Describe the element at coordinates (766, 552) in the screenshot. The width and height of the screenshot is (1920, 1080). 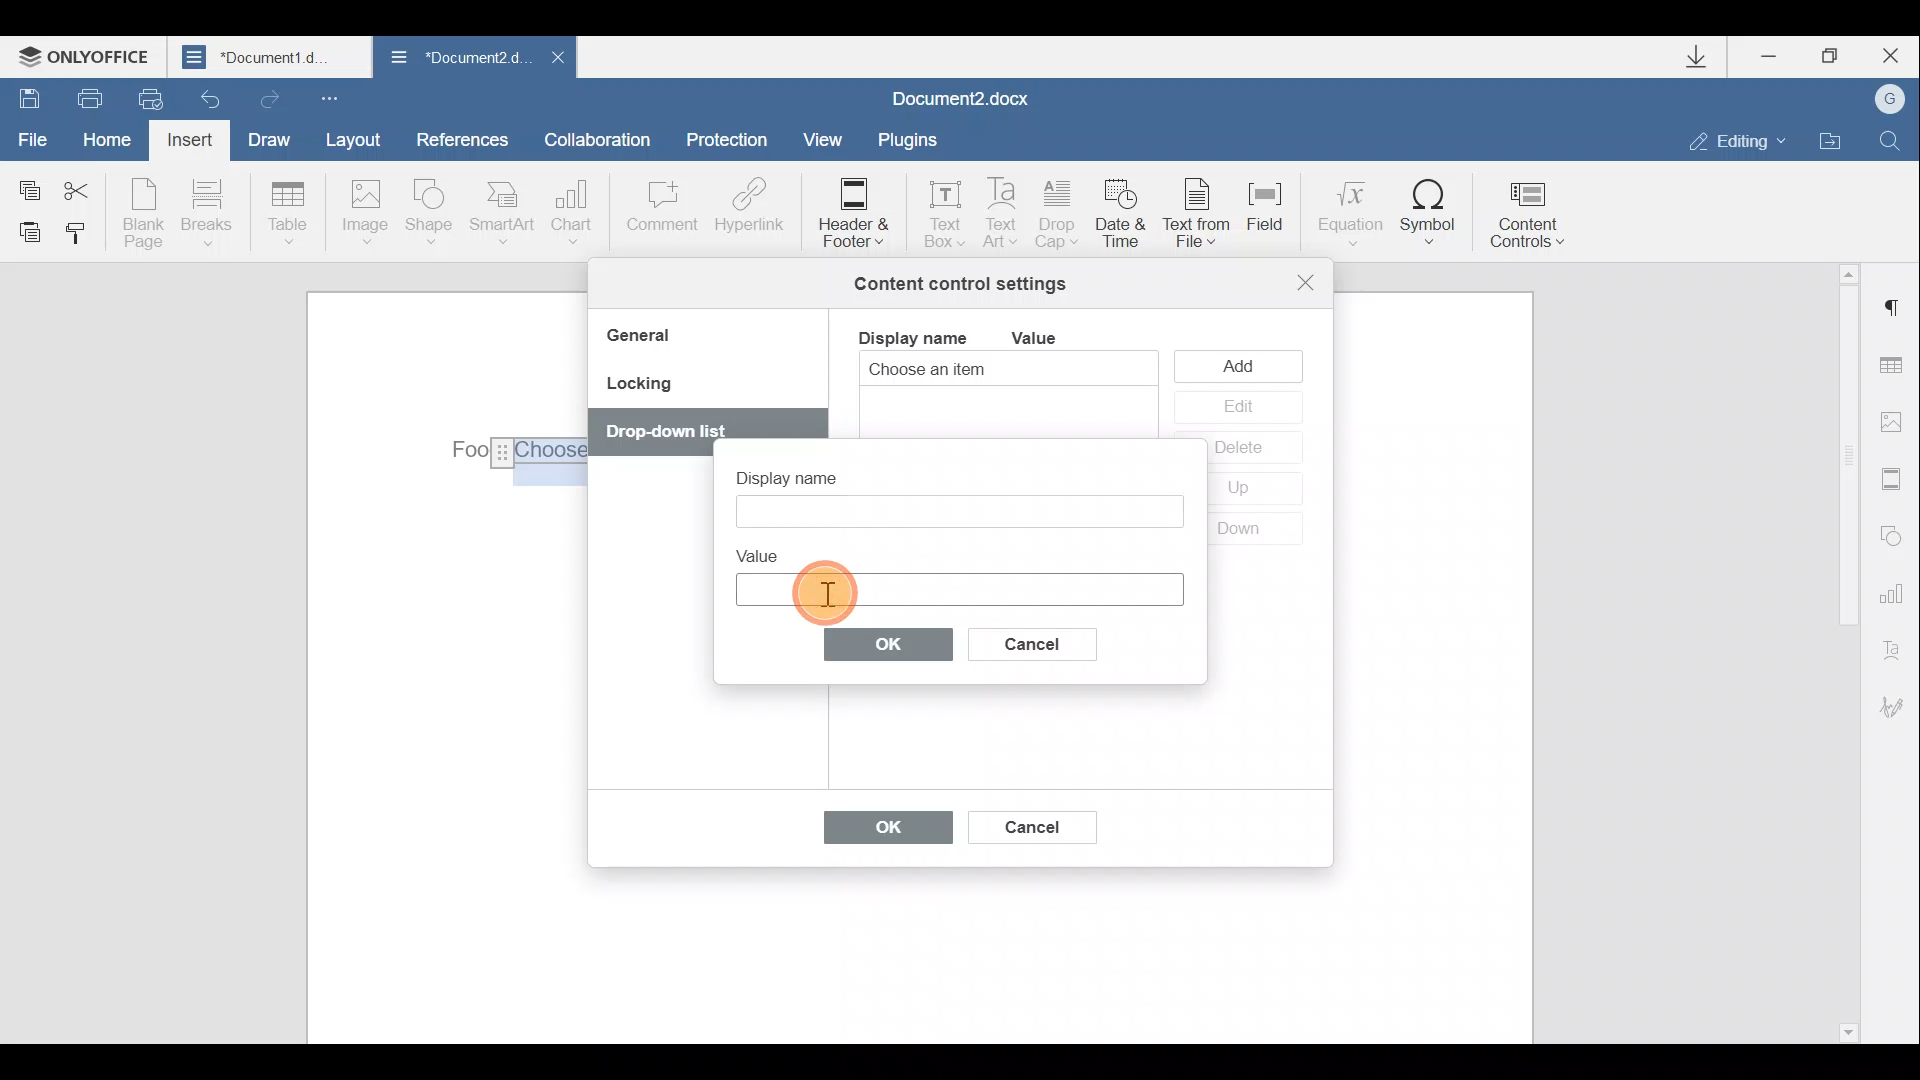
I see `Value` at that location.